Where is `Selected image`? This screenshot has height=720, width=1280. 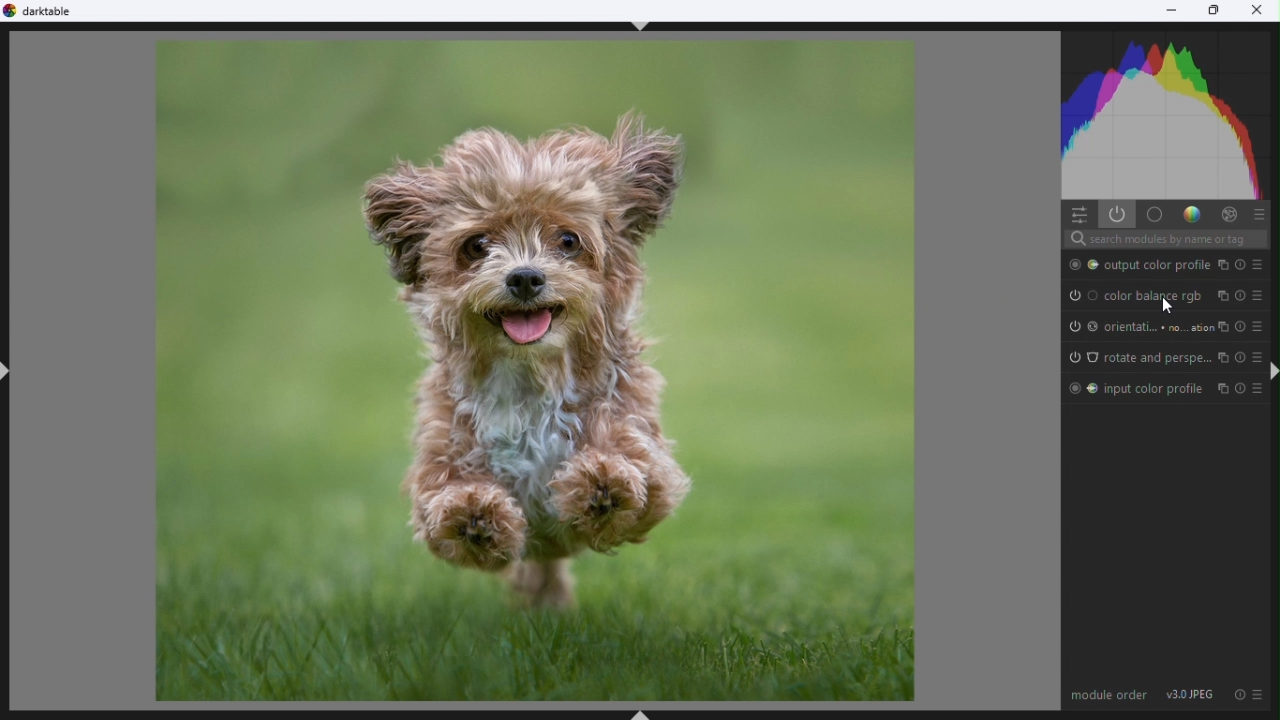
Selected image is located at coordinates (643, 369).